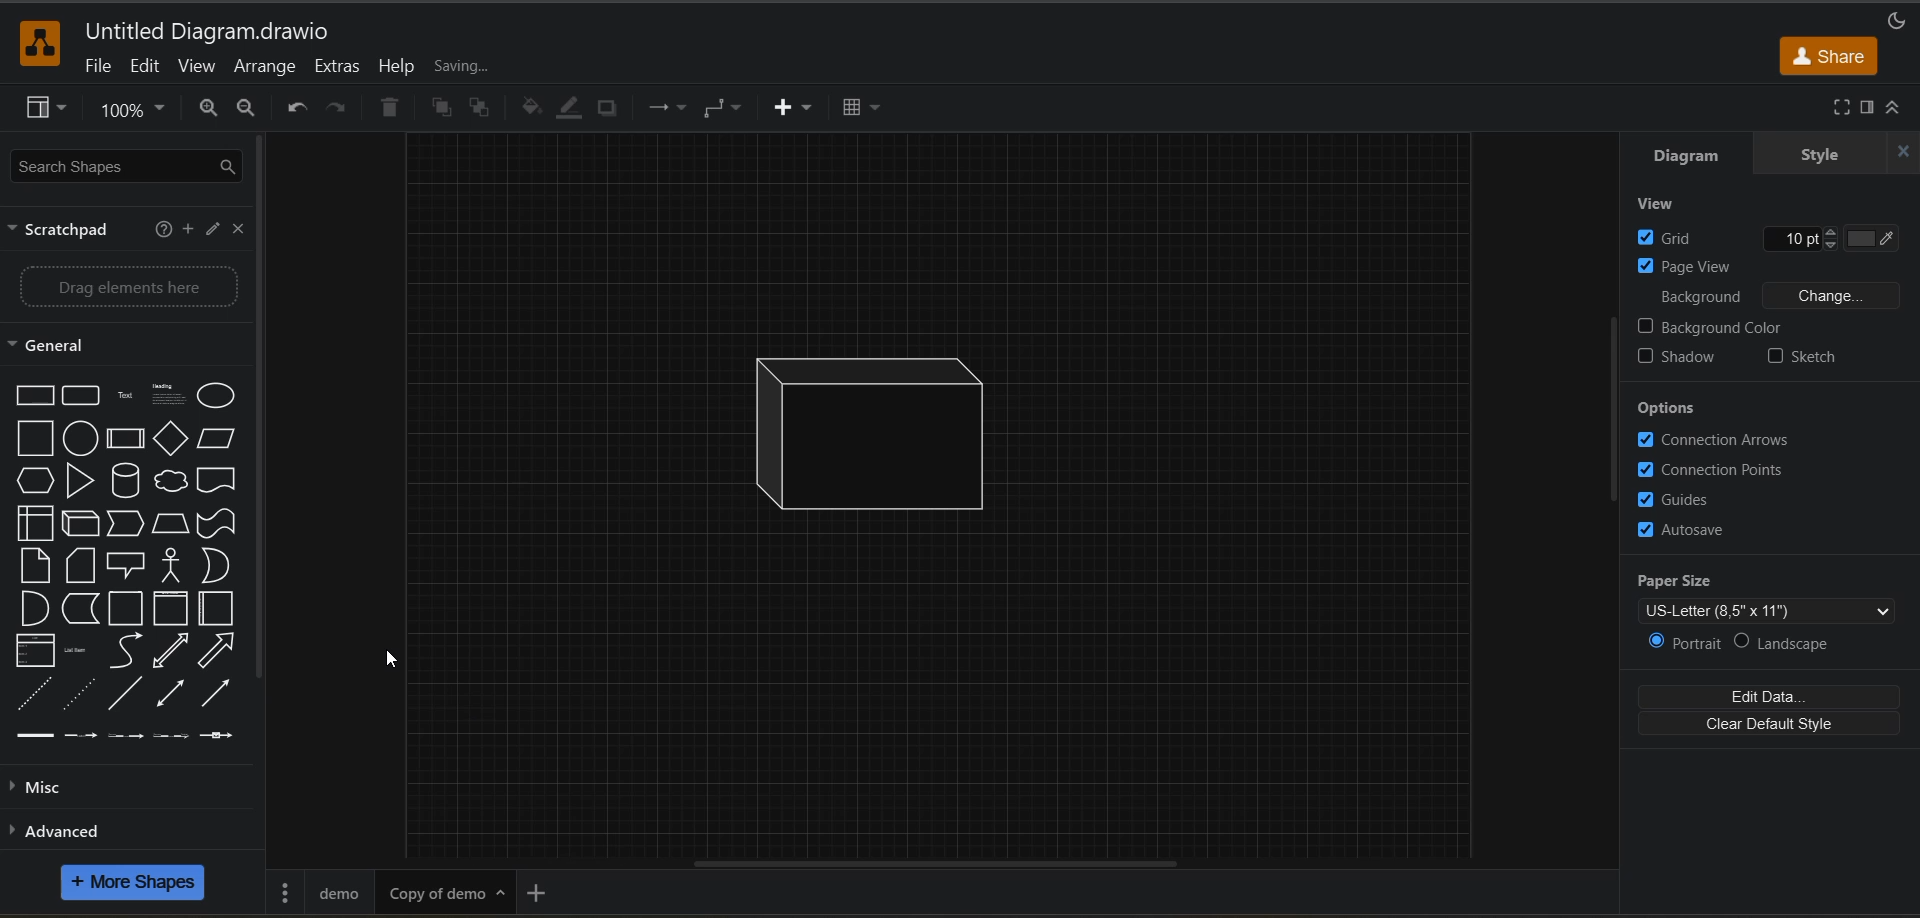  I want to click on vertical scroll bar, so click(259, 409).